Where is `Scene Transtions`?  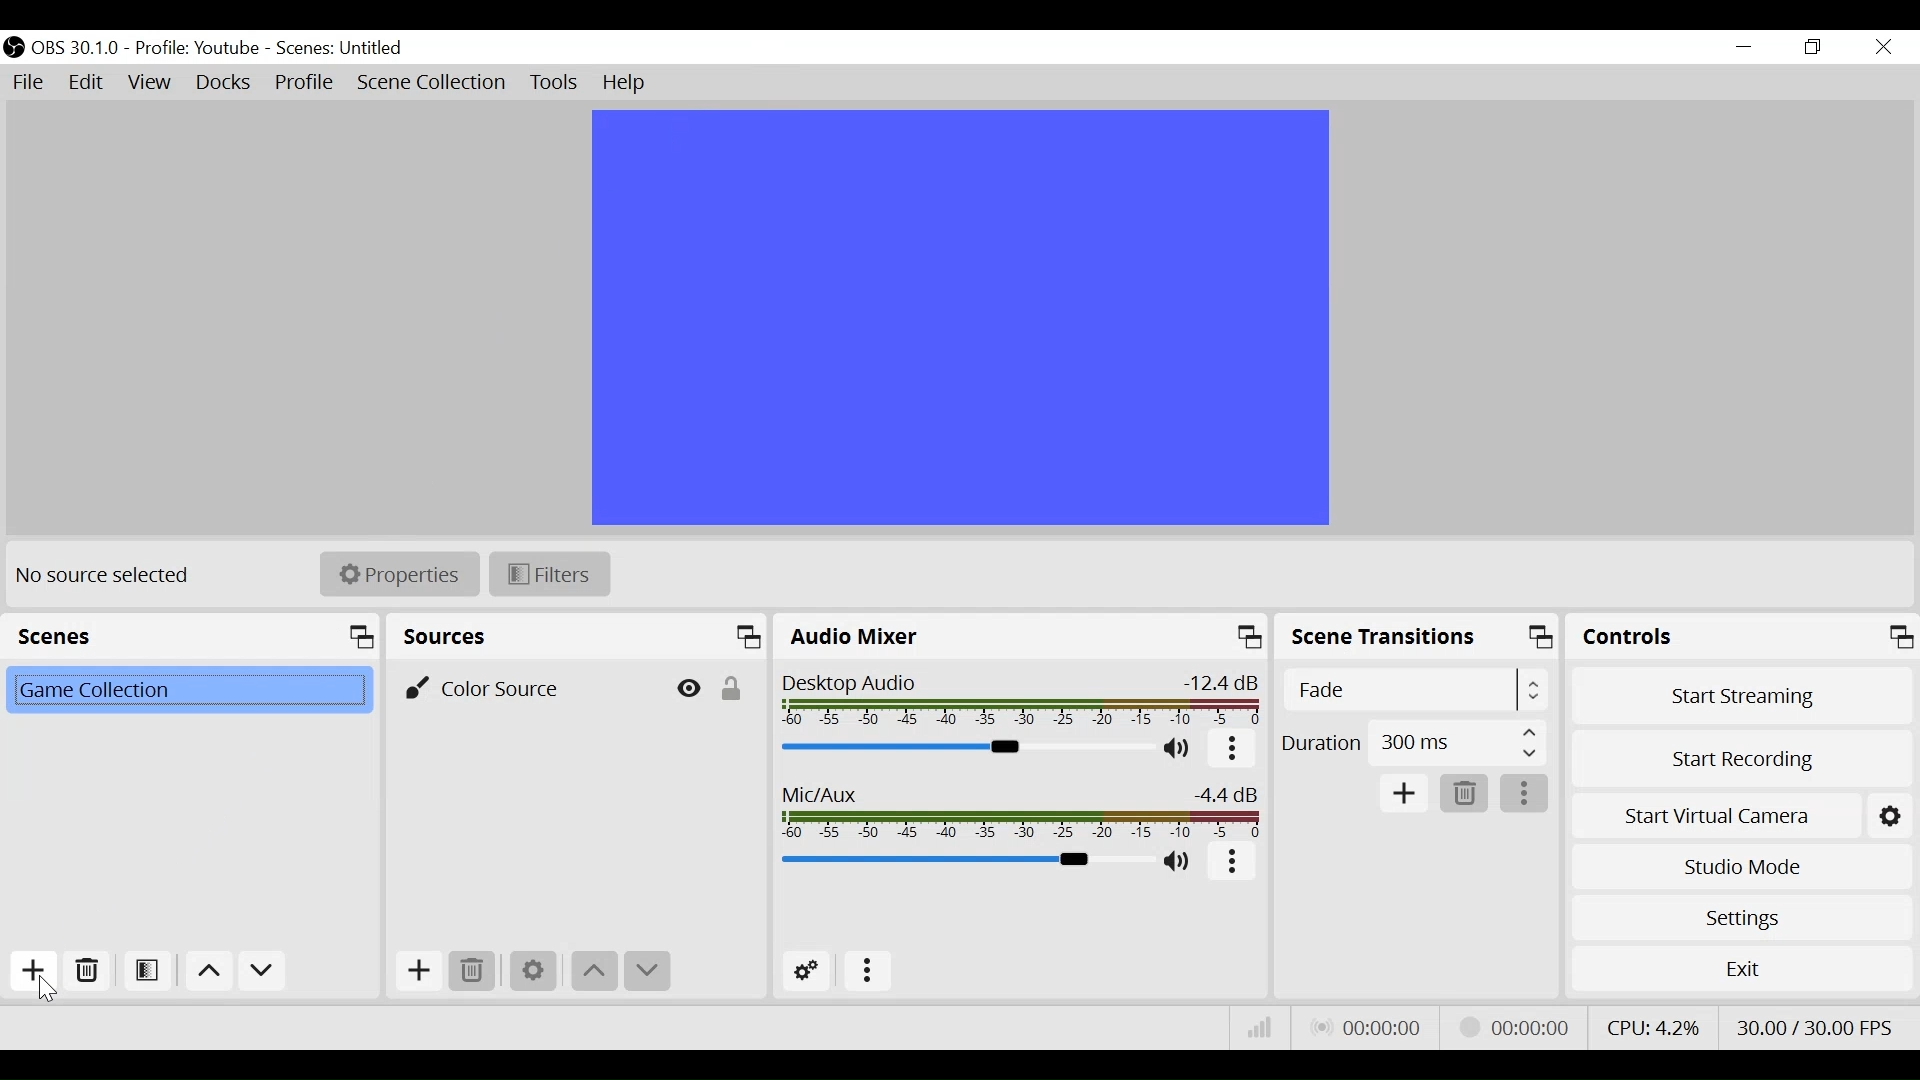
Scene Transtions is located at coordinates (1418, 637).